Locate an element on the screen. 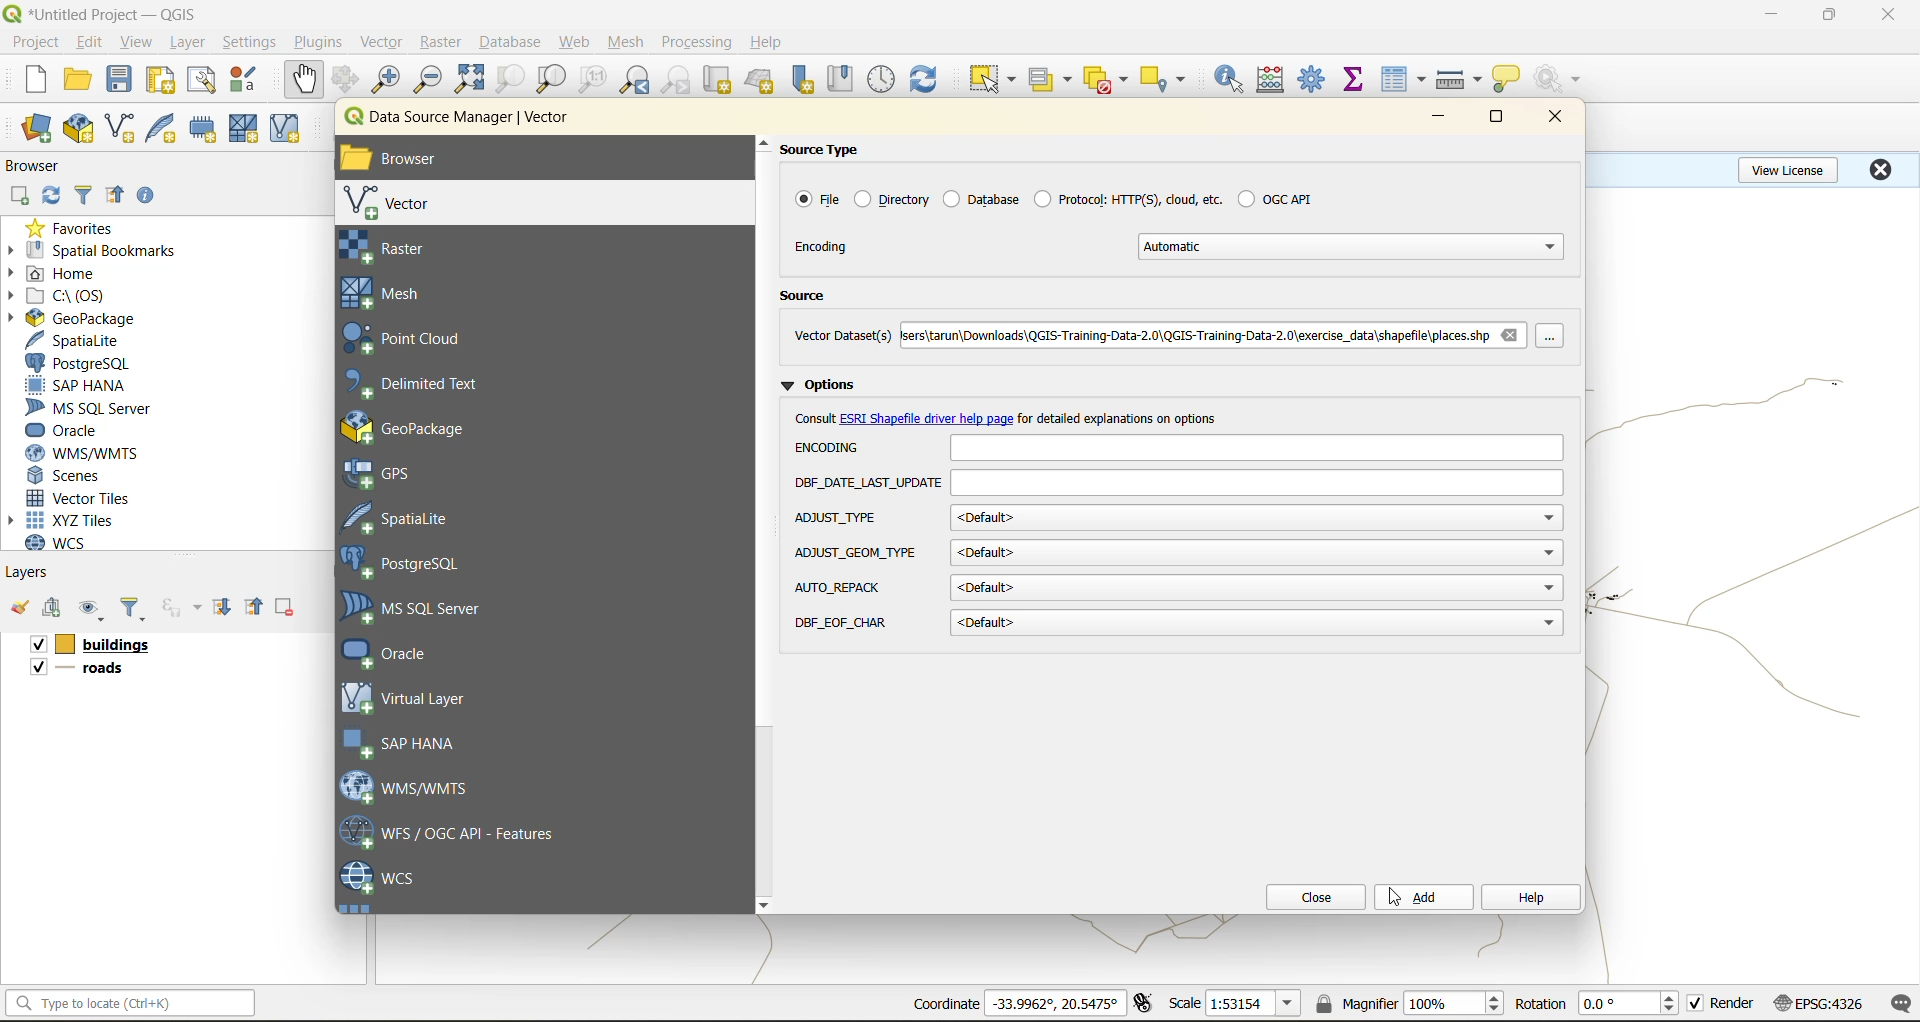 The height and width of the screenshot is (1022, 1920). filter is located at coordinates (87, 193).